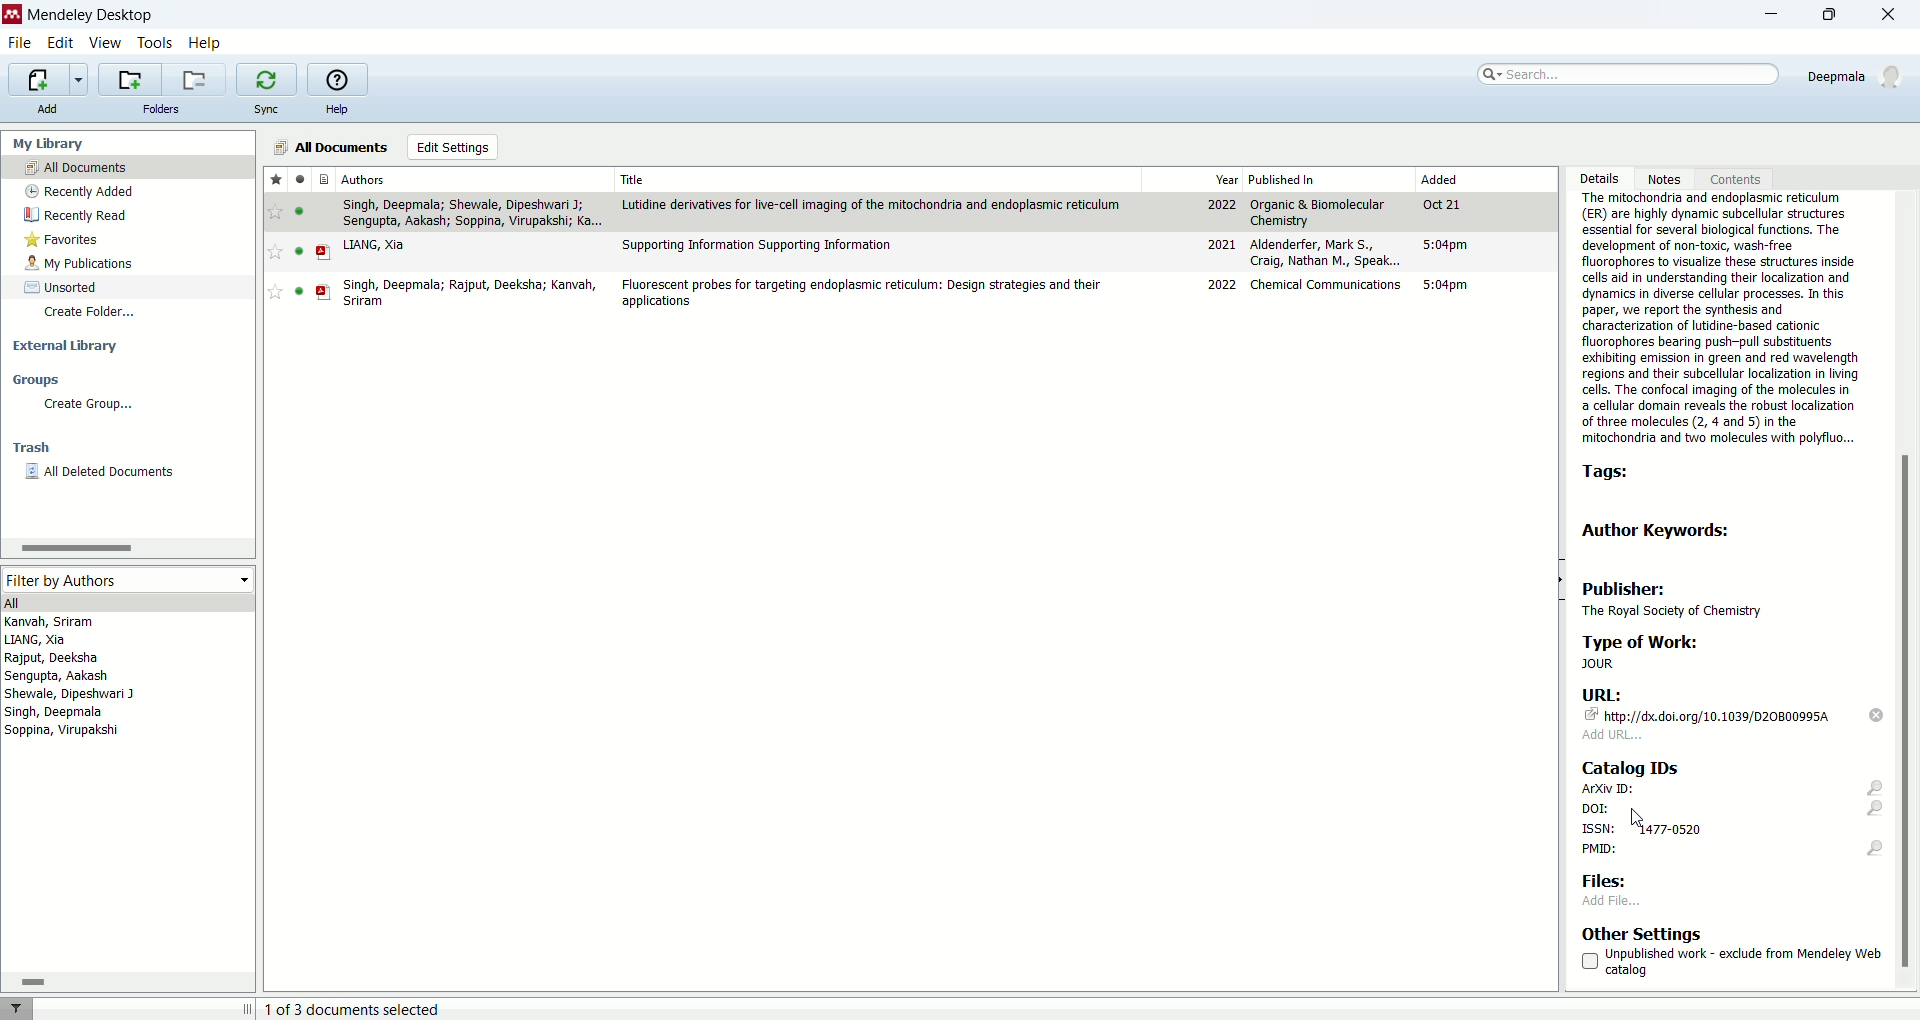 This screenshot has width=1920, height=1020. I want to click on 5:04pm, so click(1445, 285).